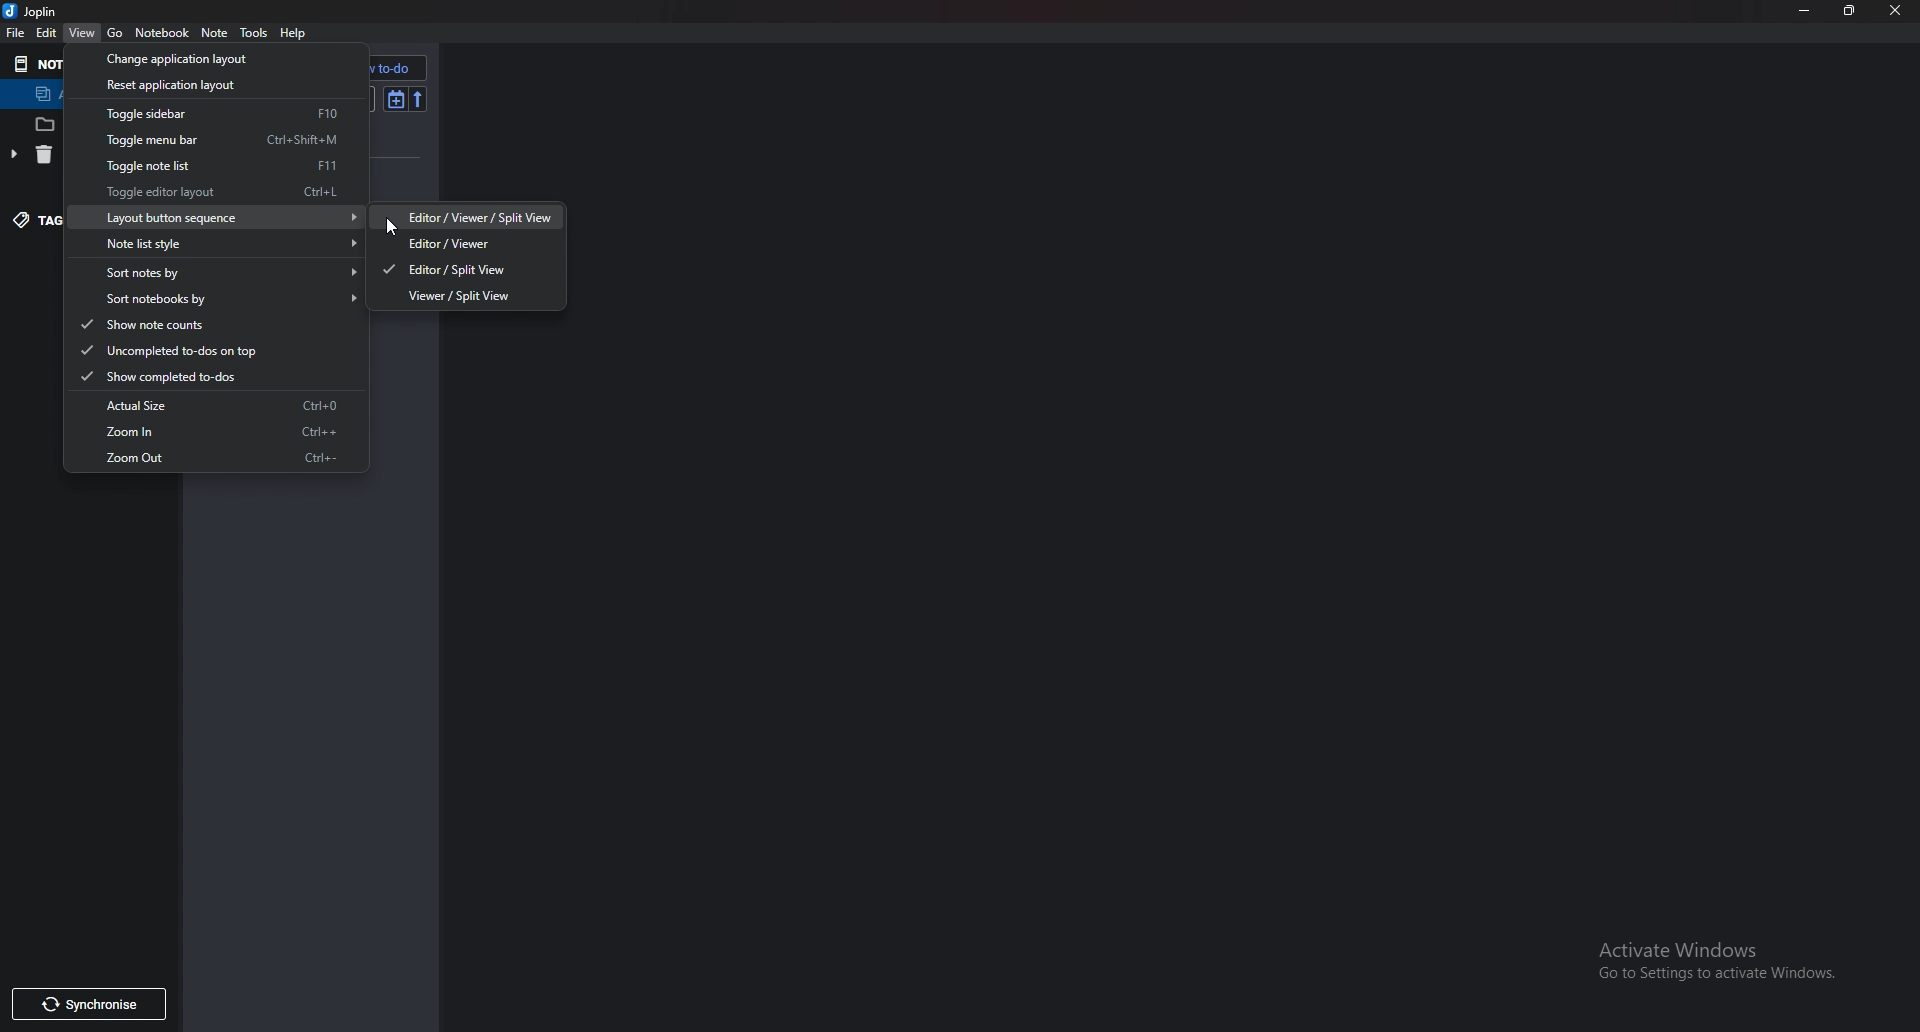 Image resolution: width=1920 pixels, height=1032 pixels. What do you see at coordinates (467, 296) in the screenshot?
I see `viewer/ split view` at bounding box center [467, 296].